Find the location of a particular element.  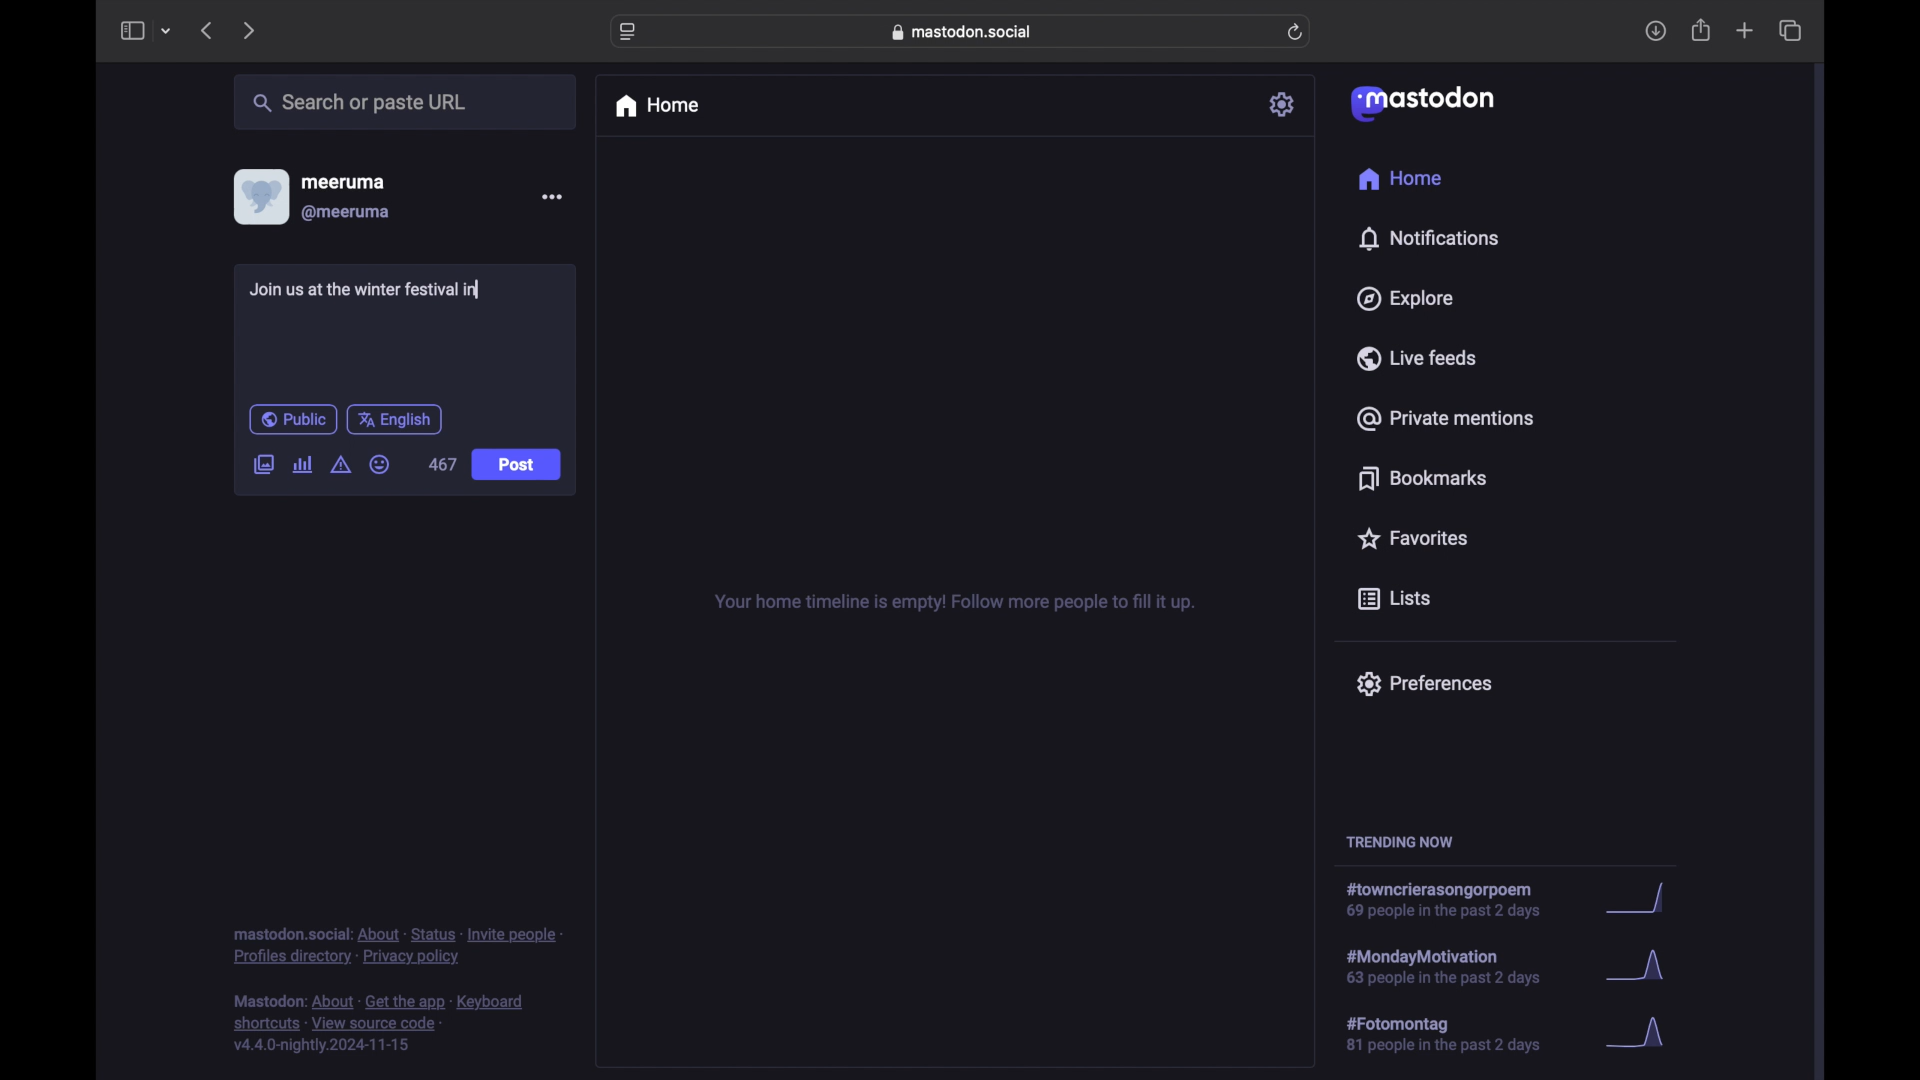

hashtag trend is located at coordinates (1454, 901).